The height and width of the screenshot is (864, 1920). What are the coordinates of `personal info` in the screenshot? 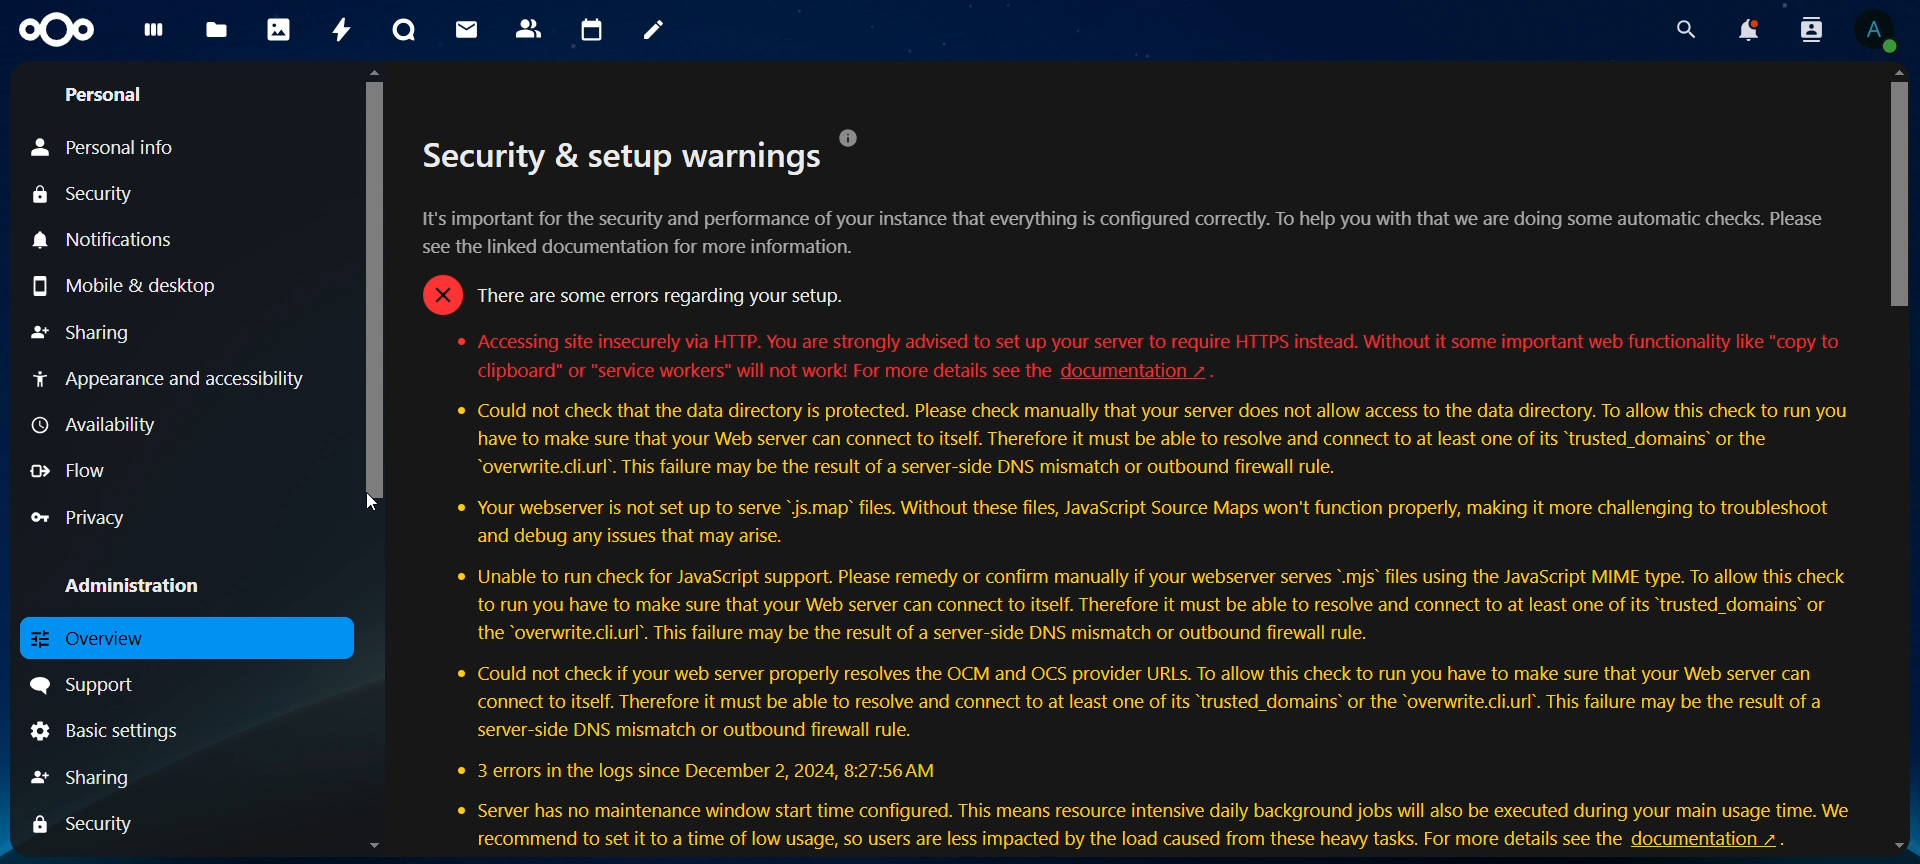 It's located at (116, 148).